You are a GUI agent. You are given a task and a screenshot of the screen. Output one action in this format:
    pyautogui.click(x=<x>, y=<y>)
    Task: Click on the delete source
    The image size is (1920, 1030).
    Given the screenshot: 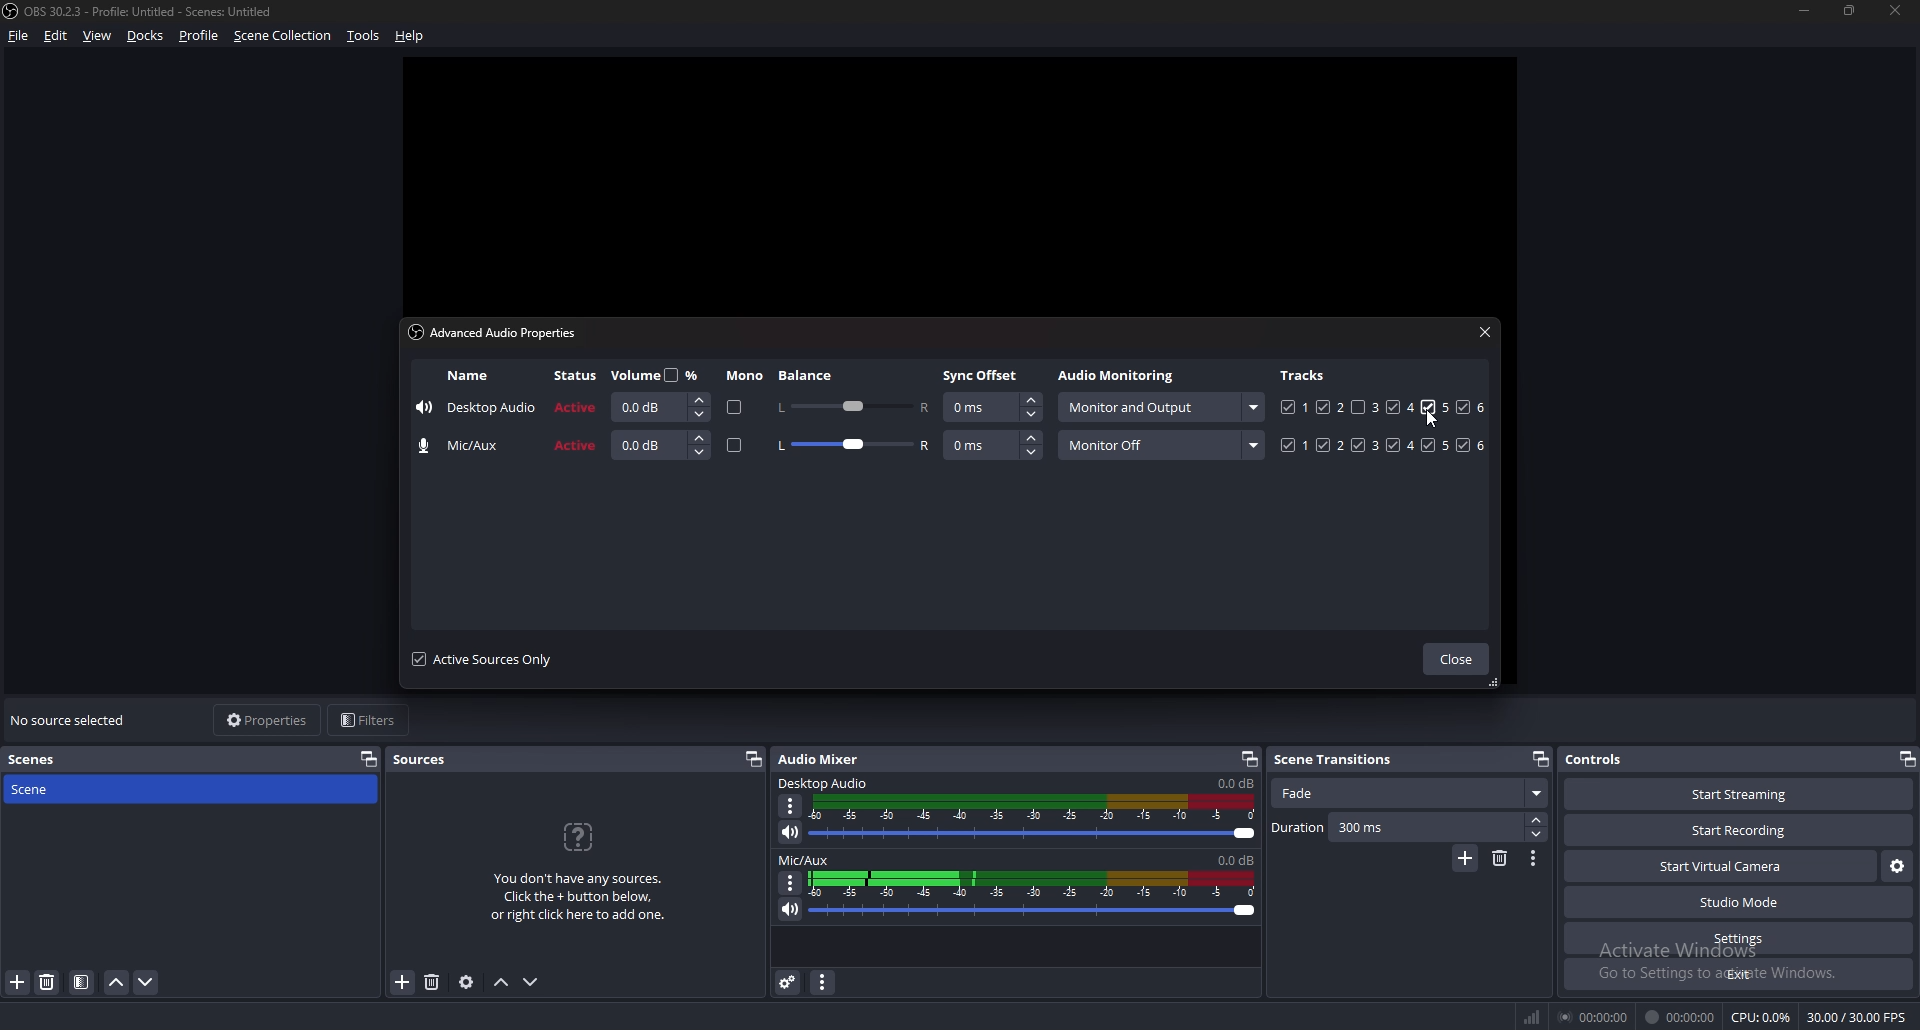 What is the action you would take?
    pyautogui.click(x=434, y=981)
    